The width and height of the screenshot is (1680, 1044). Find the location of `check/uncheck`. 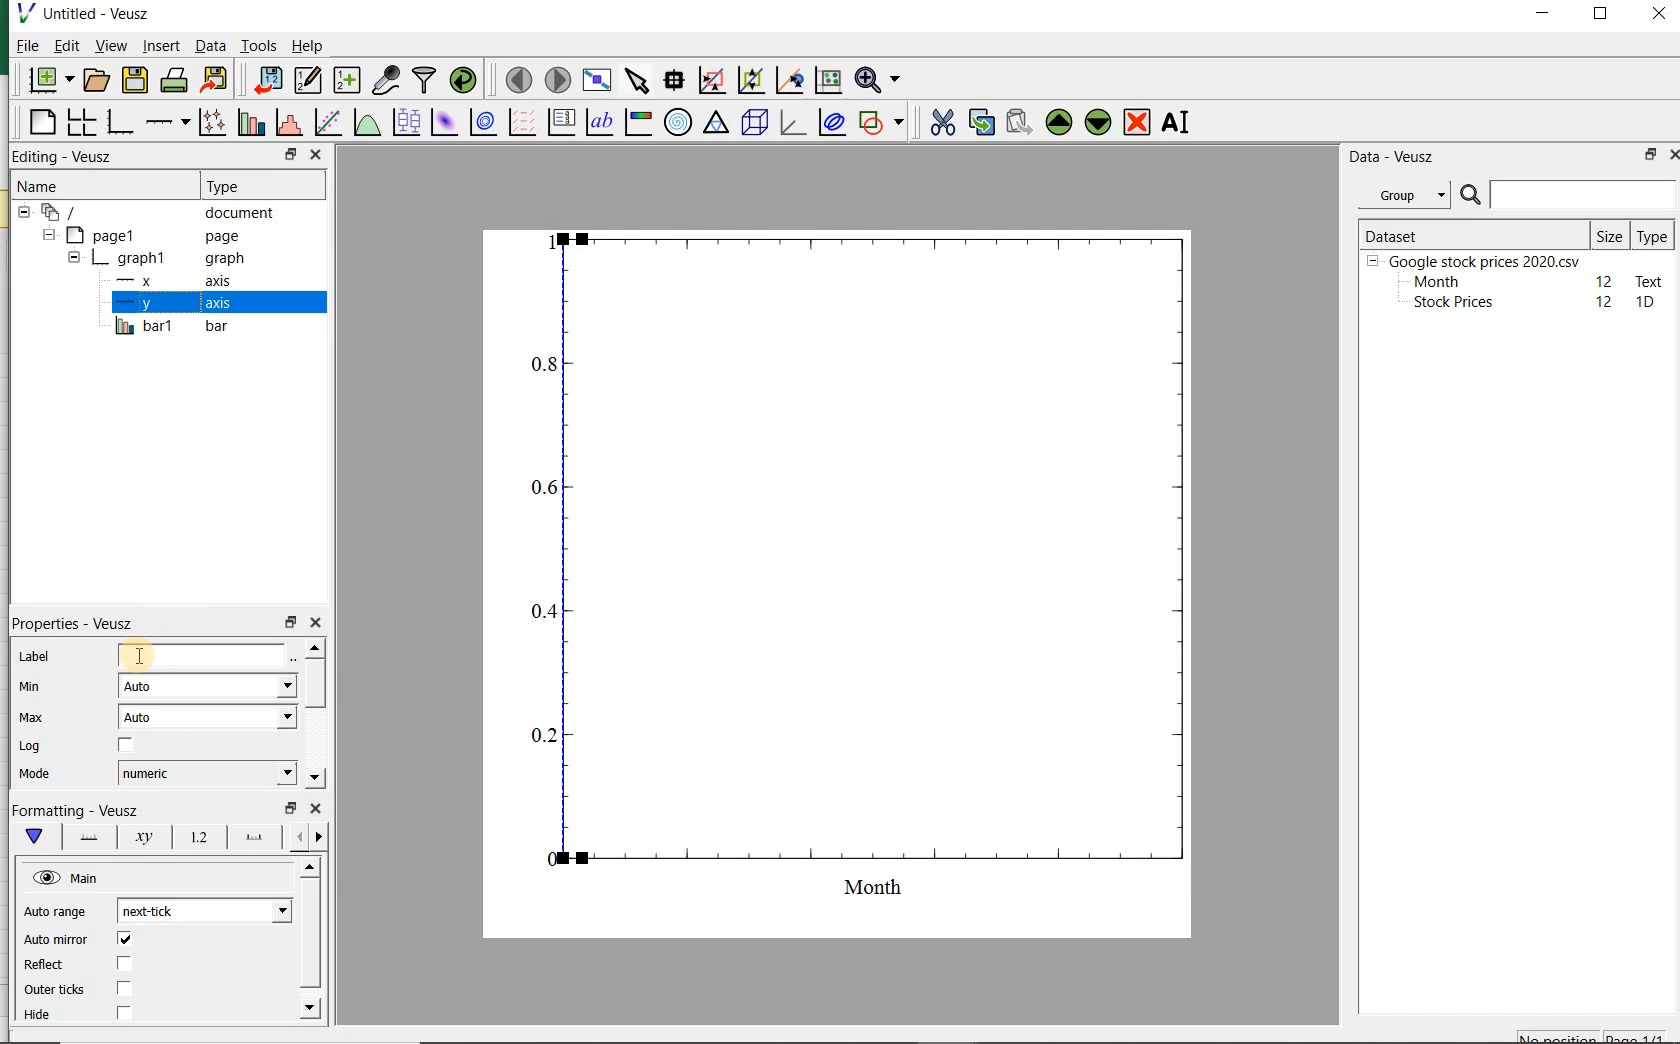

check/uncheck is located at coordinates (125, 748).